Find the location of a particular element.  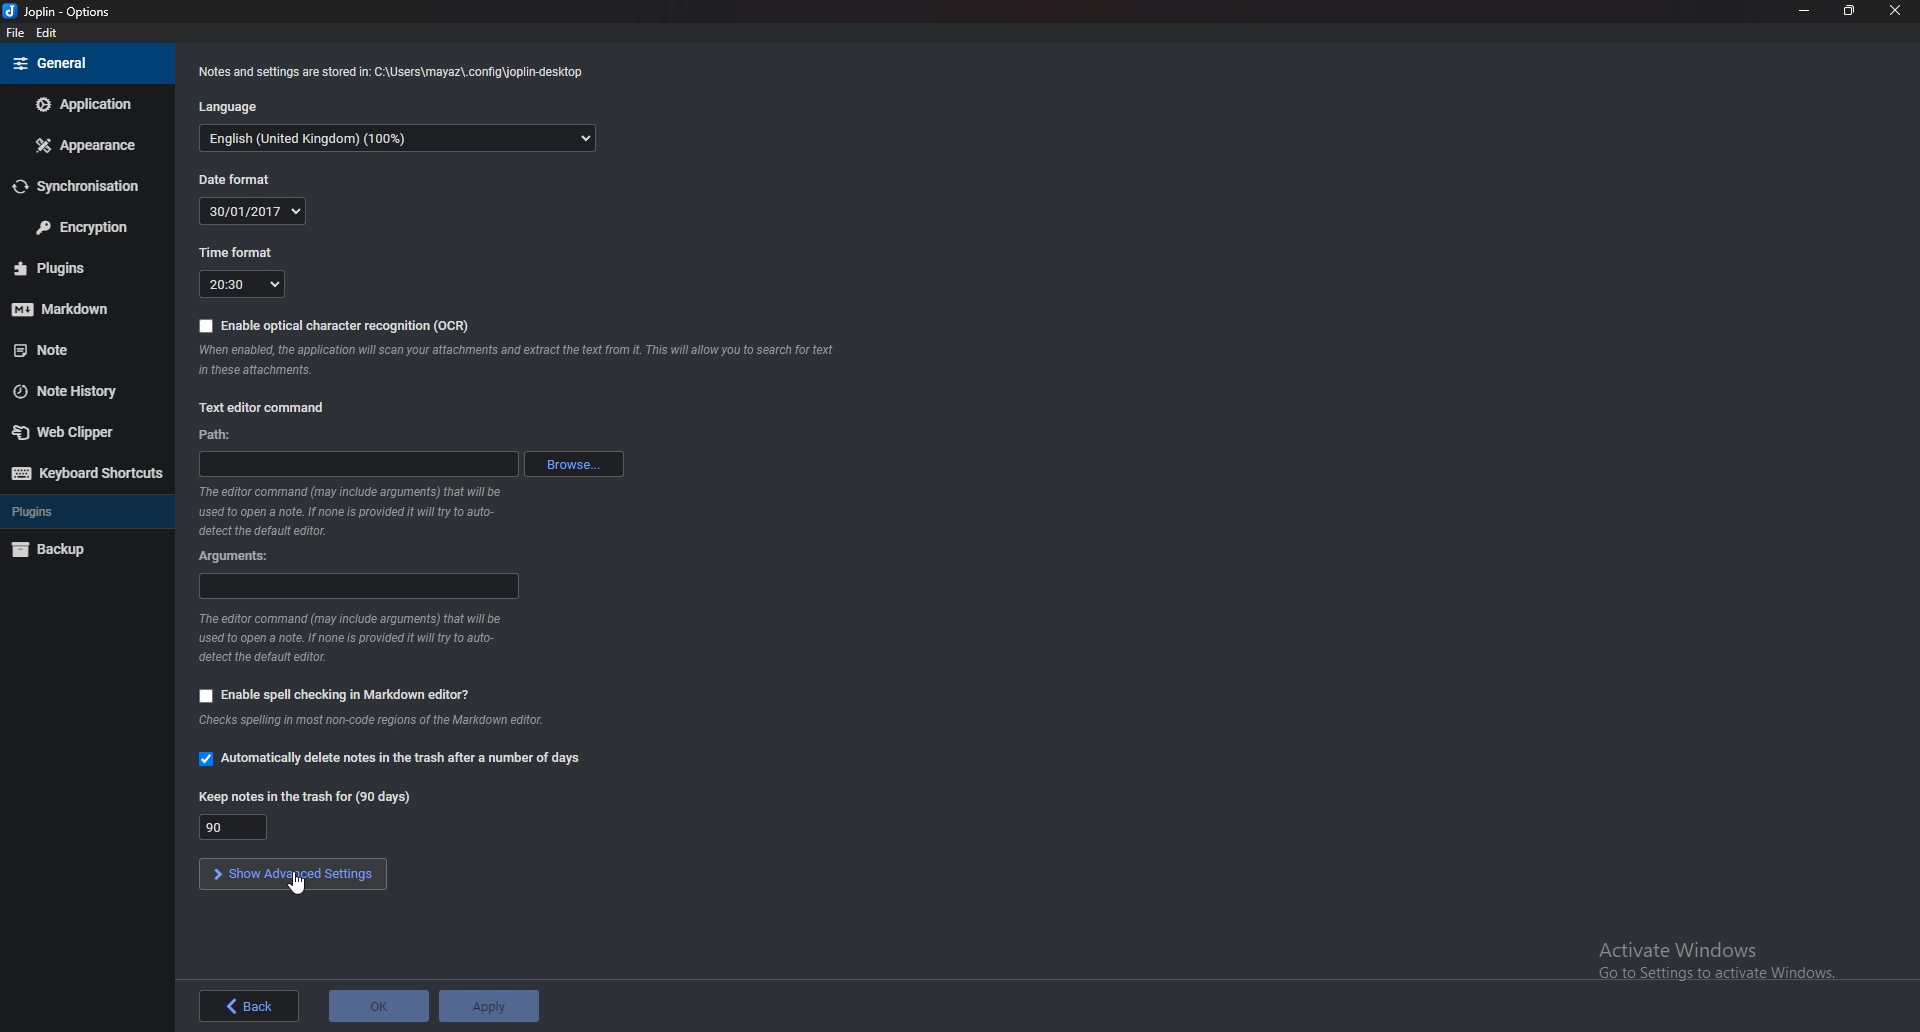

show Advanced settings is located at coordinates (295, 873).